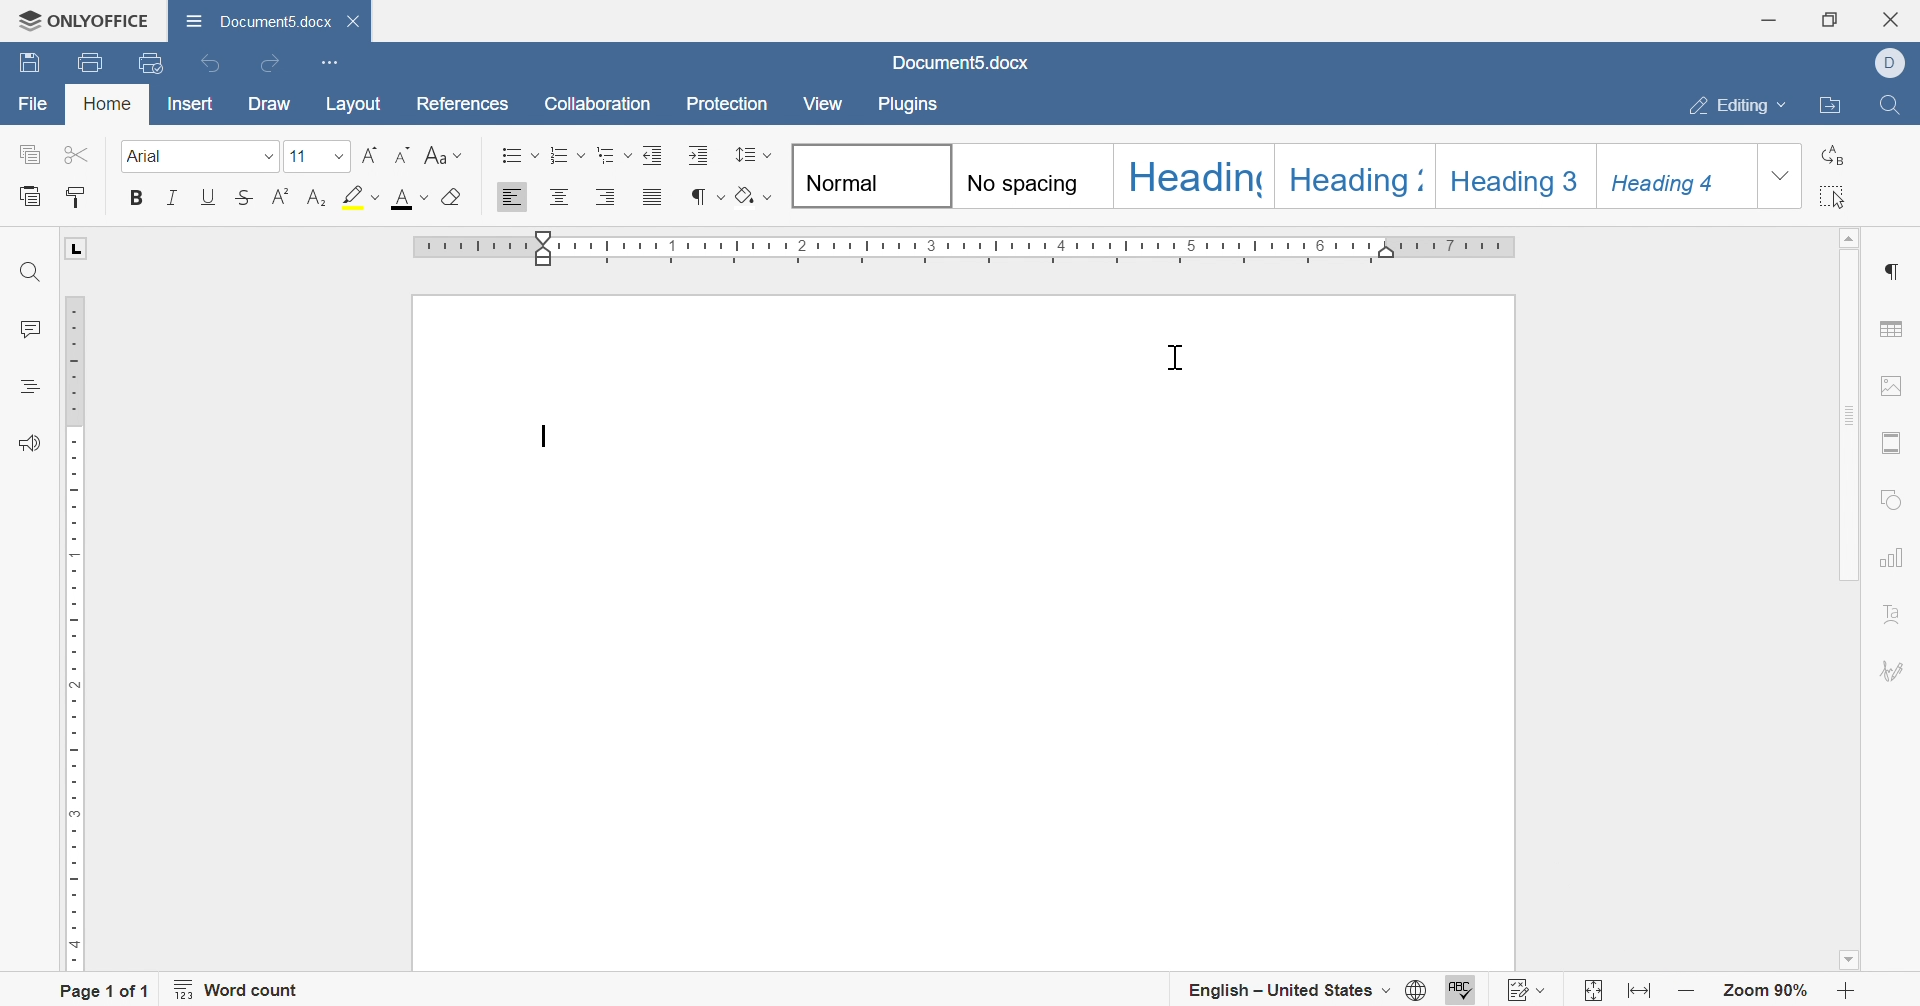  Describe the element at coordinates (203, 199) in the screenshot. I see `underline` at that location.